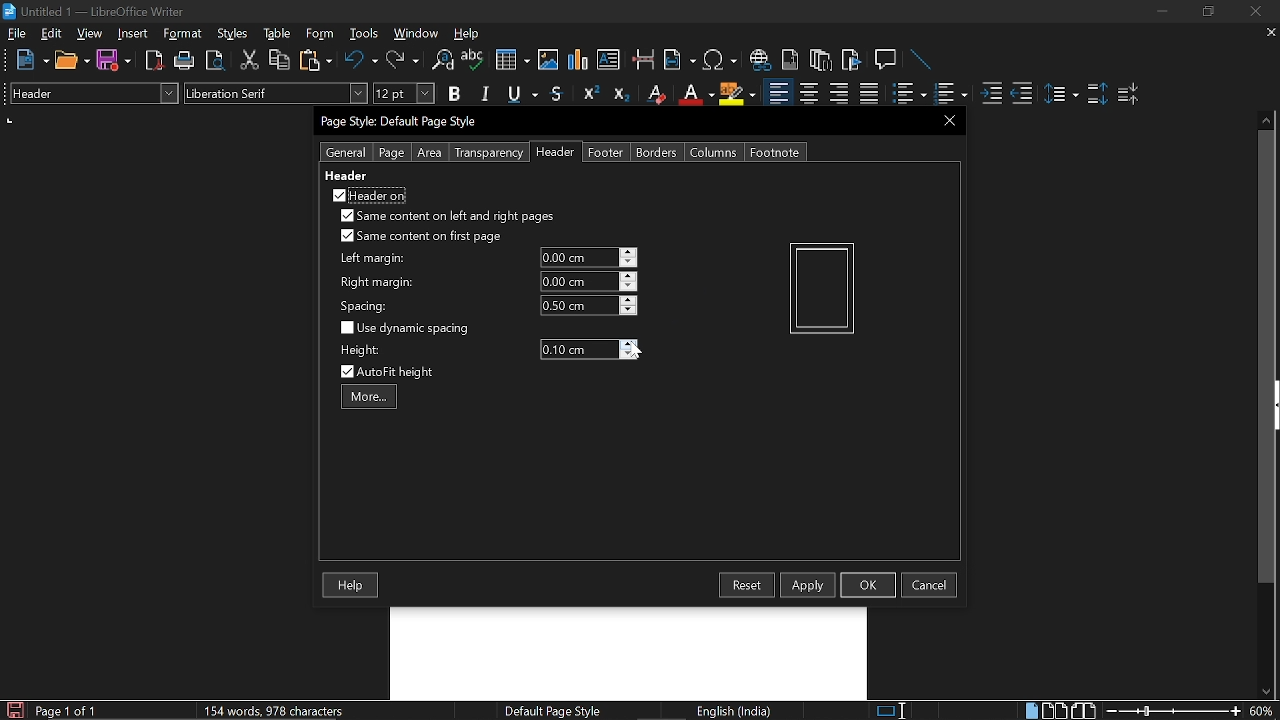 This screenshot has width=1280, height=720. Describe the element at coordinates (922, 61) in the screenshot. I see `Line` at that location.